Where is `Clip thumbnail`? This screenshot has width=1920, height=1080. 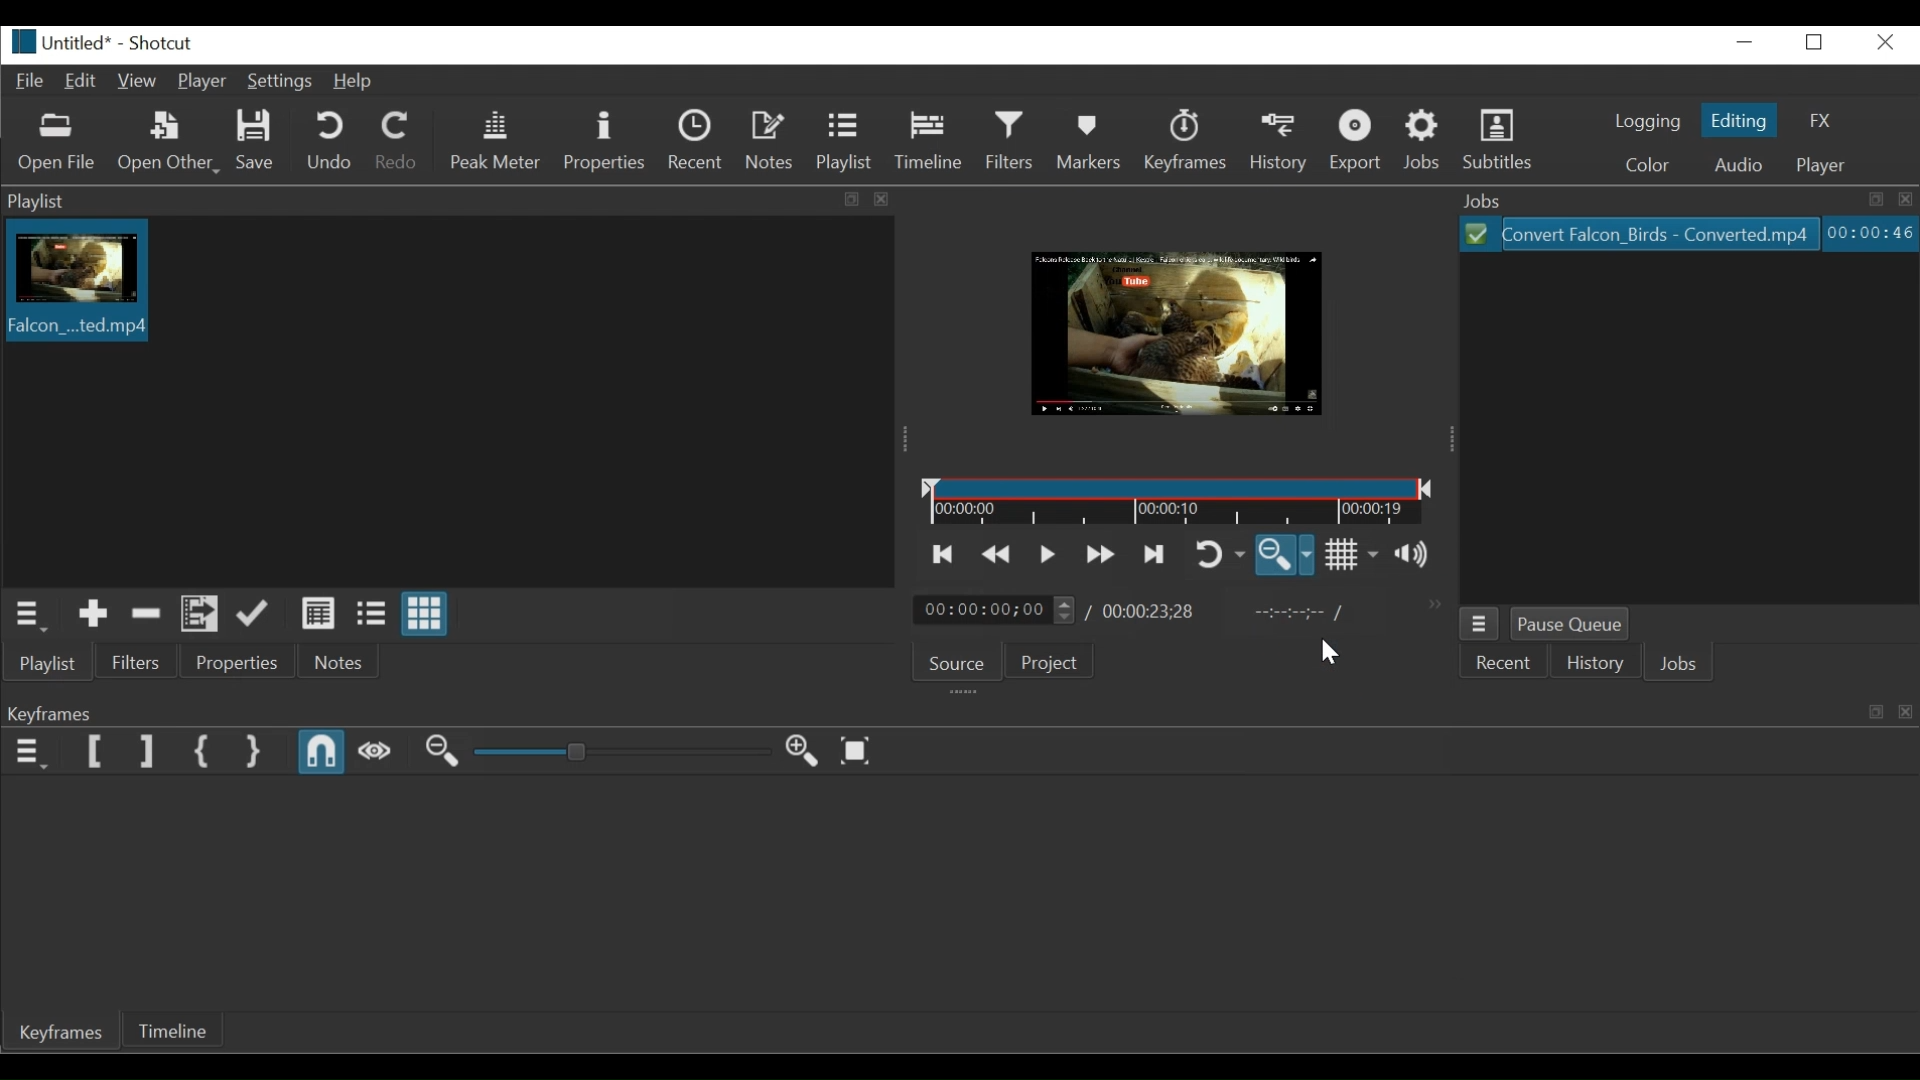
Clip thumbnail is located at coordinates (448, 403).